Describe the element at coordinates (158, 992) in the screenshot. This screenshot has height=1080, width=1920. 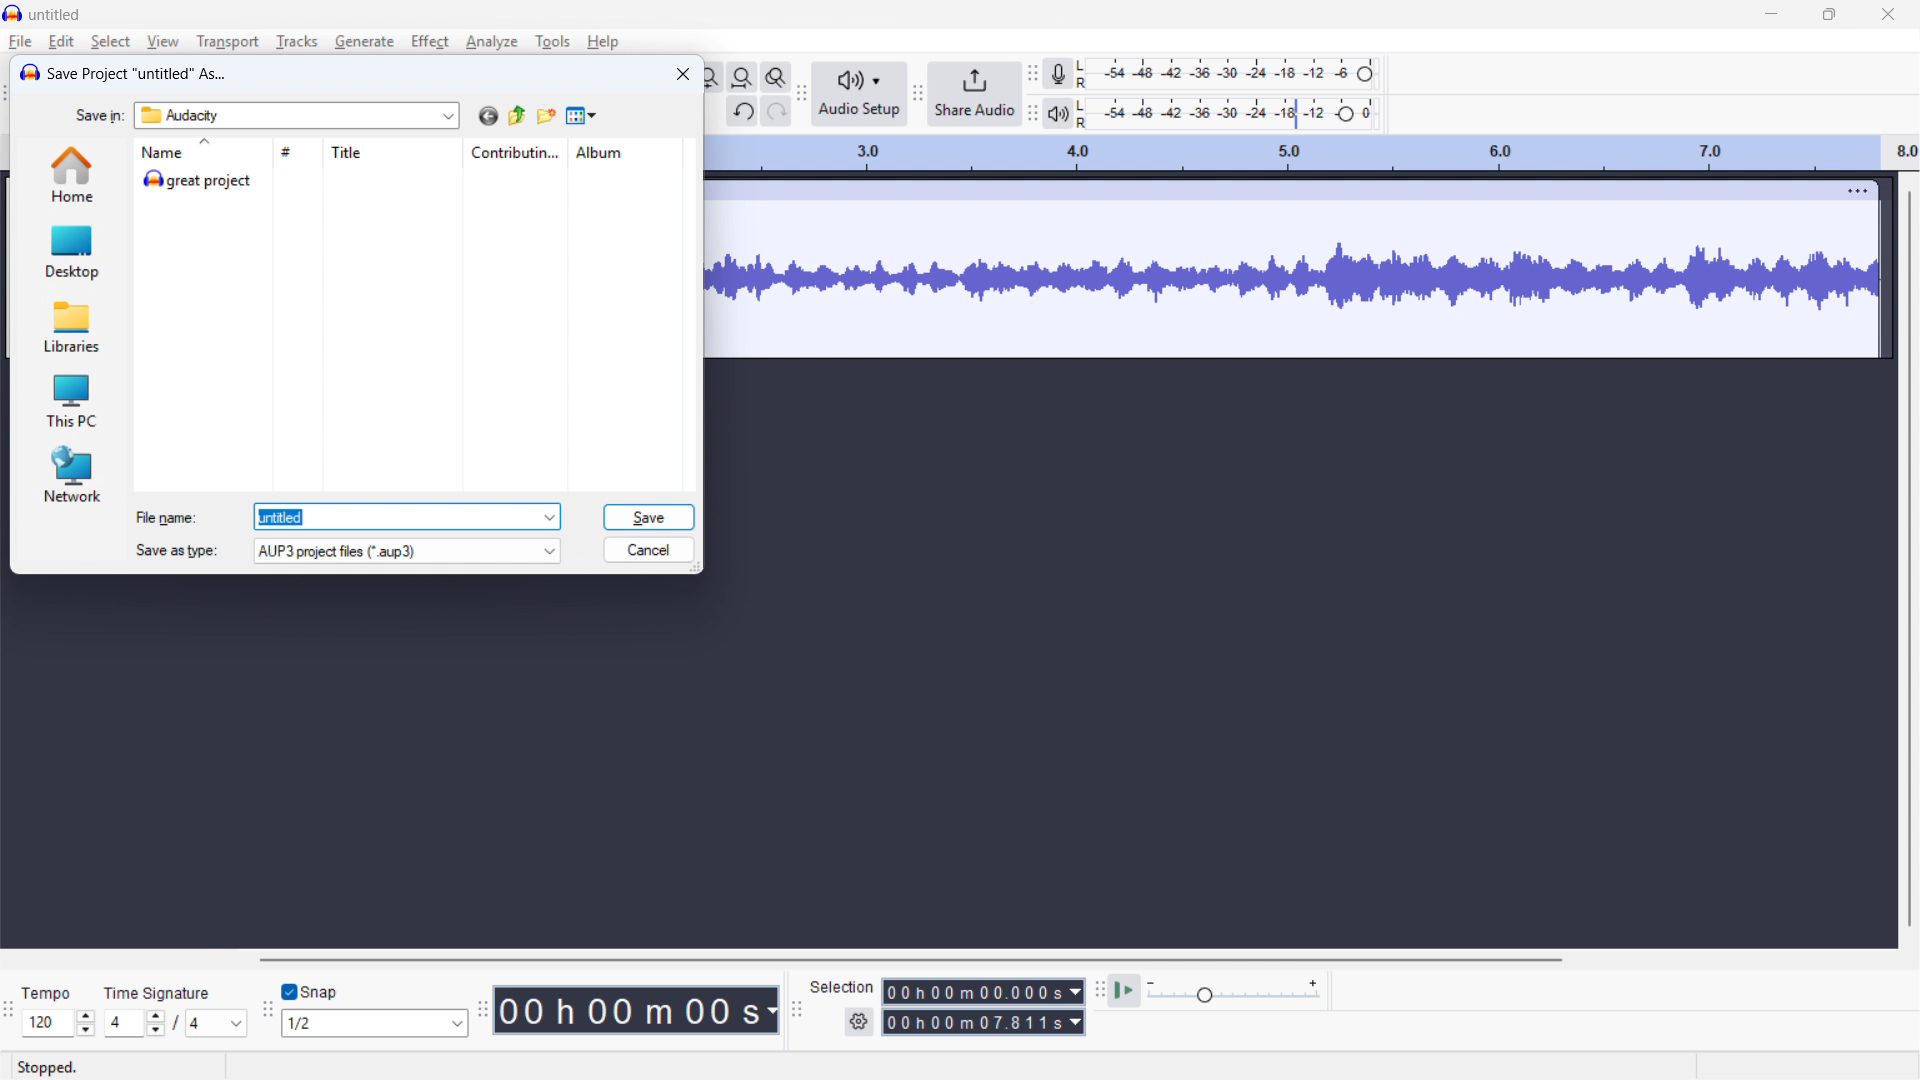
I see `time signature` at that location.